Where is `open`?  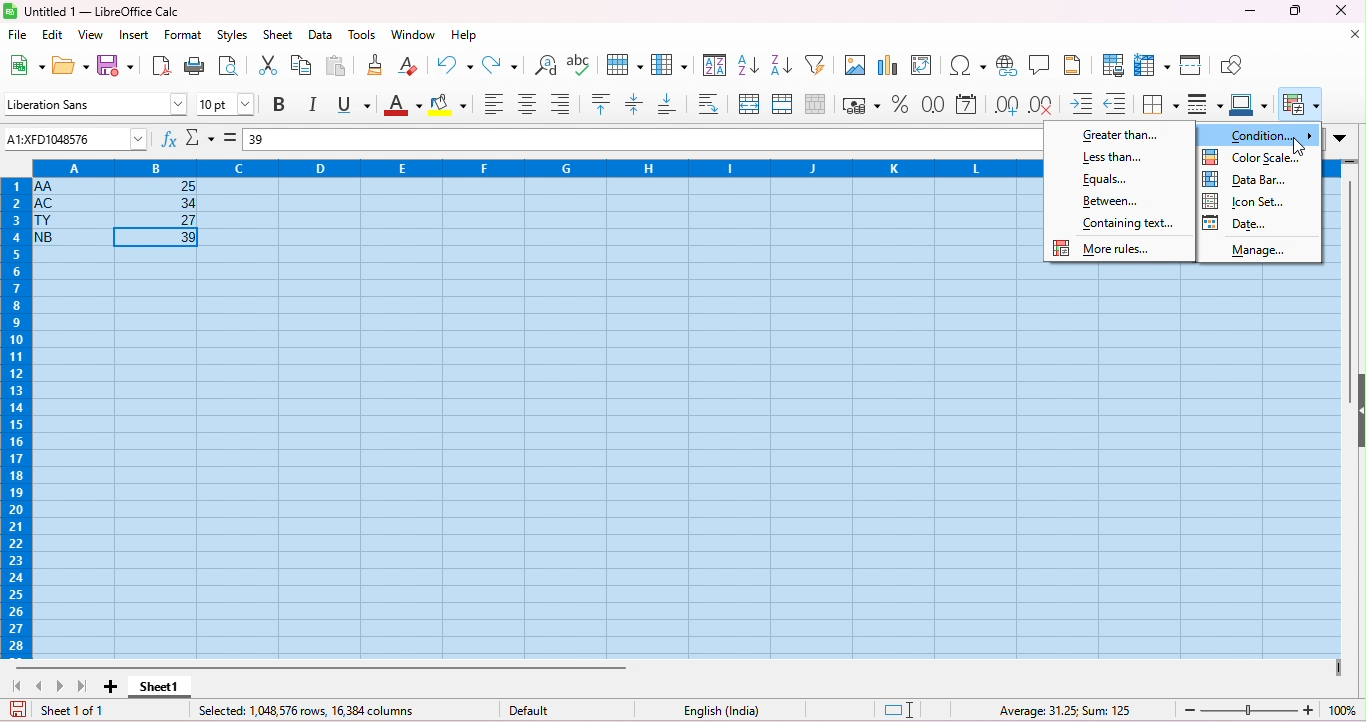 open is located at coordinates (71, 64).